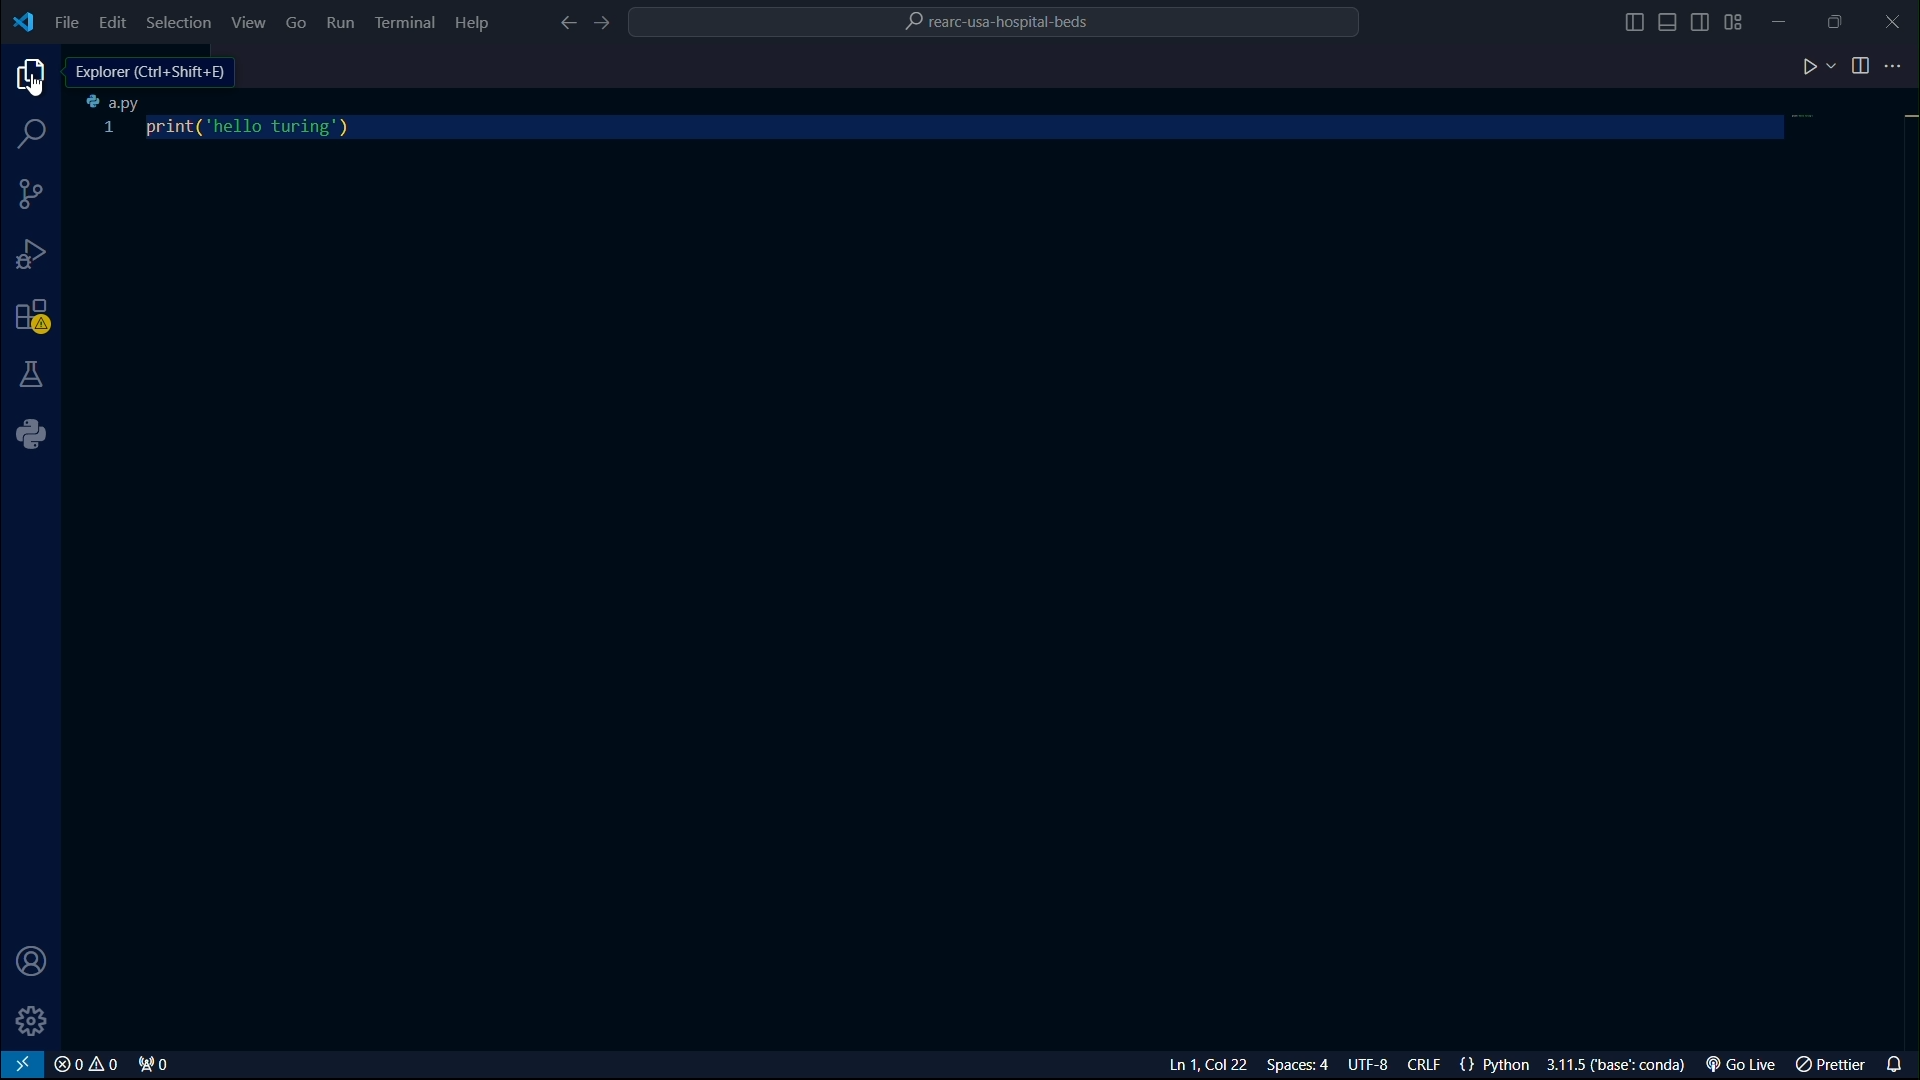  Describe the element at coordinates (111, 130) in the screenshot. I see `1` at that location.